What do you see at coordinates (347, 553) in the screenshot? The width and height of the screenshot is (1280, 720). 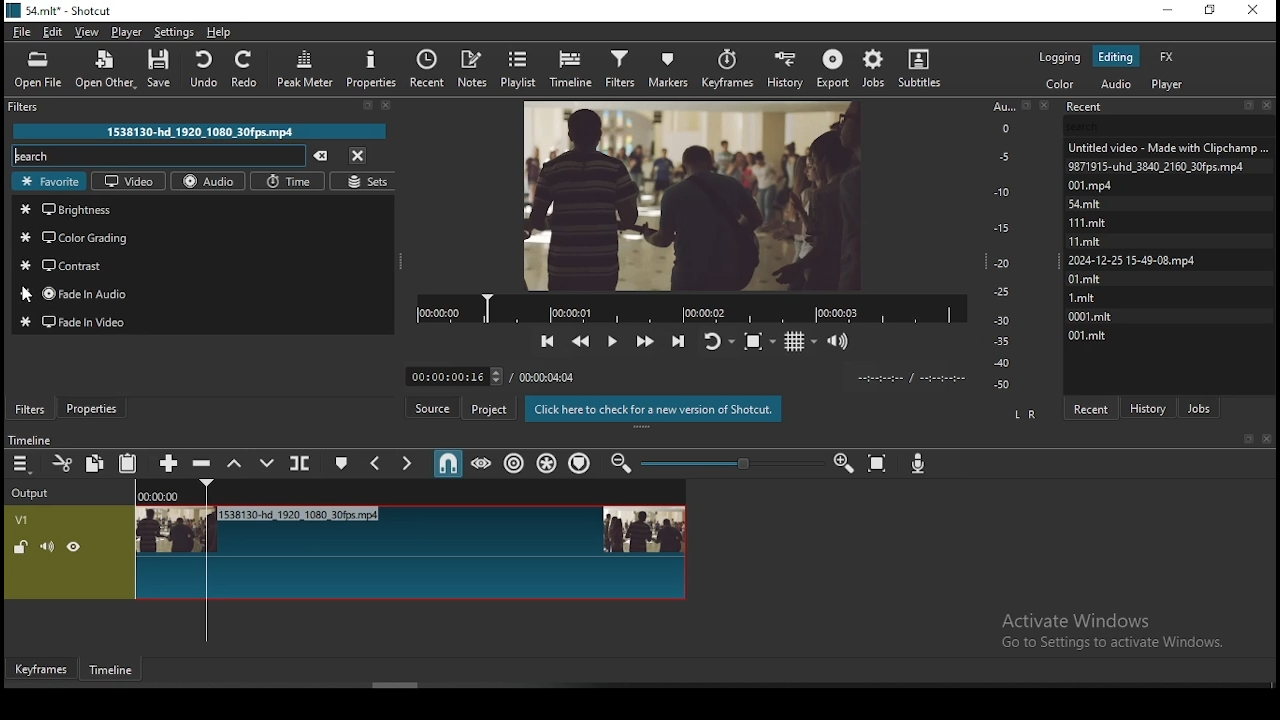 I see `video track` at bounding box center [347, 553].